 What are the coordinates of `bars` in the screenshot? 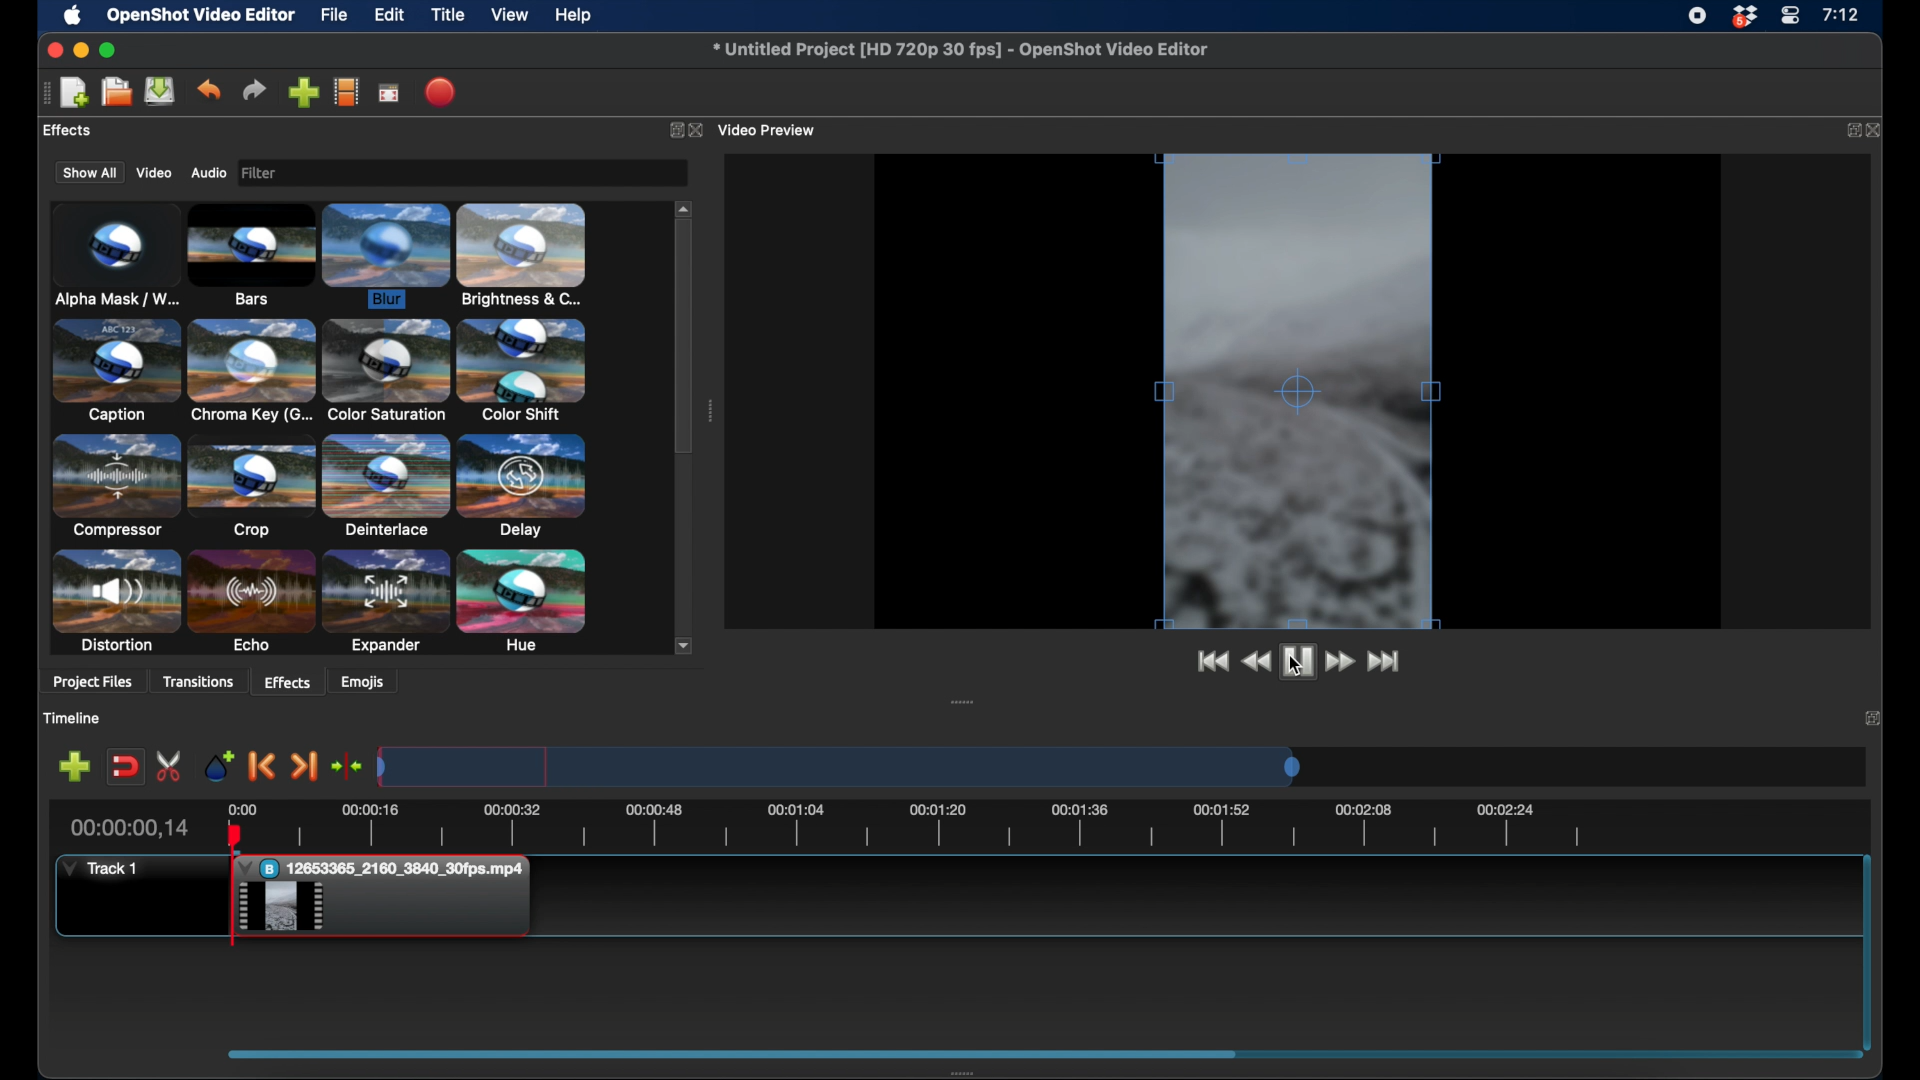 It's located at (252, 256).